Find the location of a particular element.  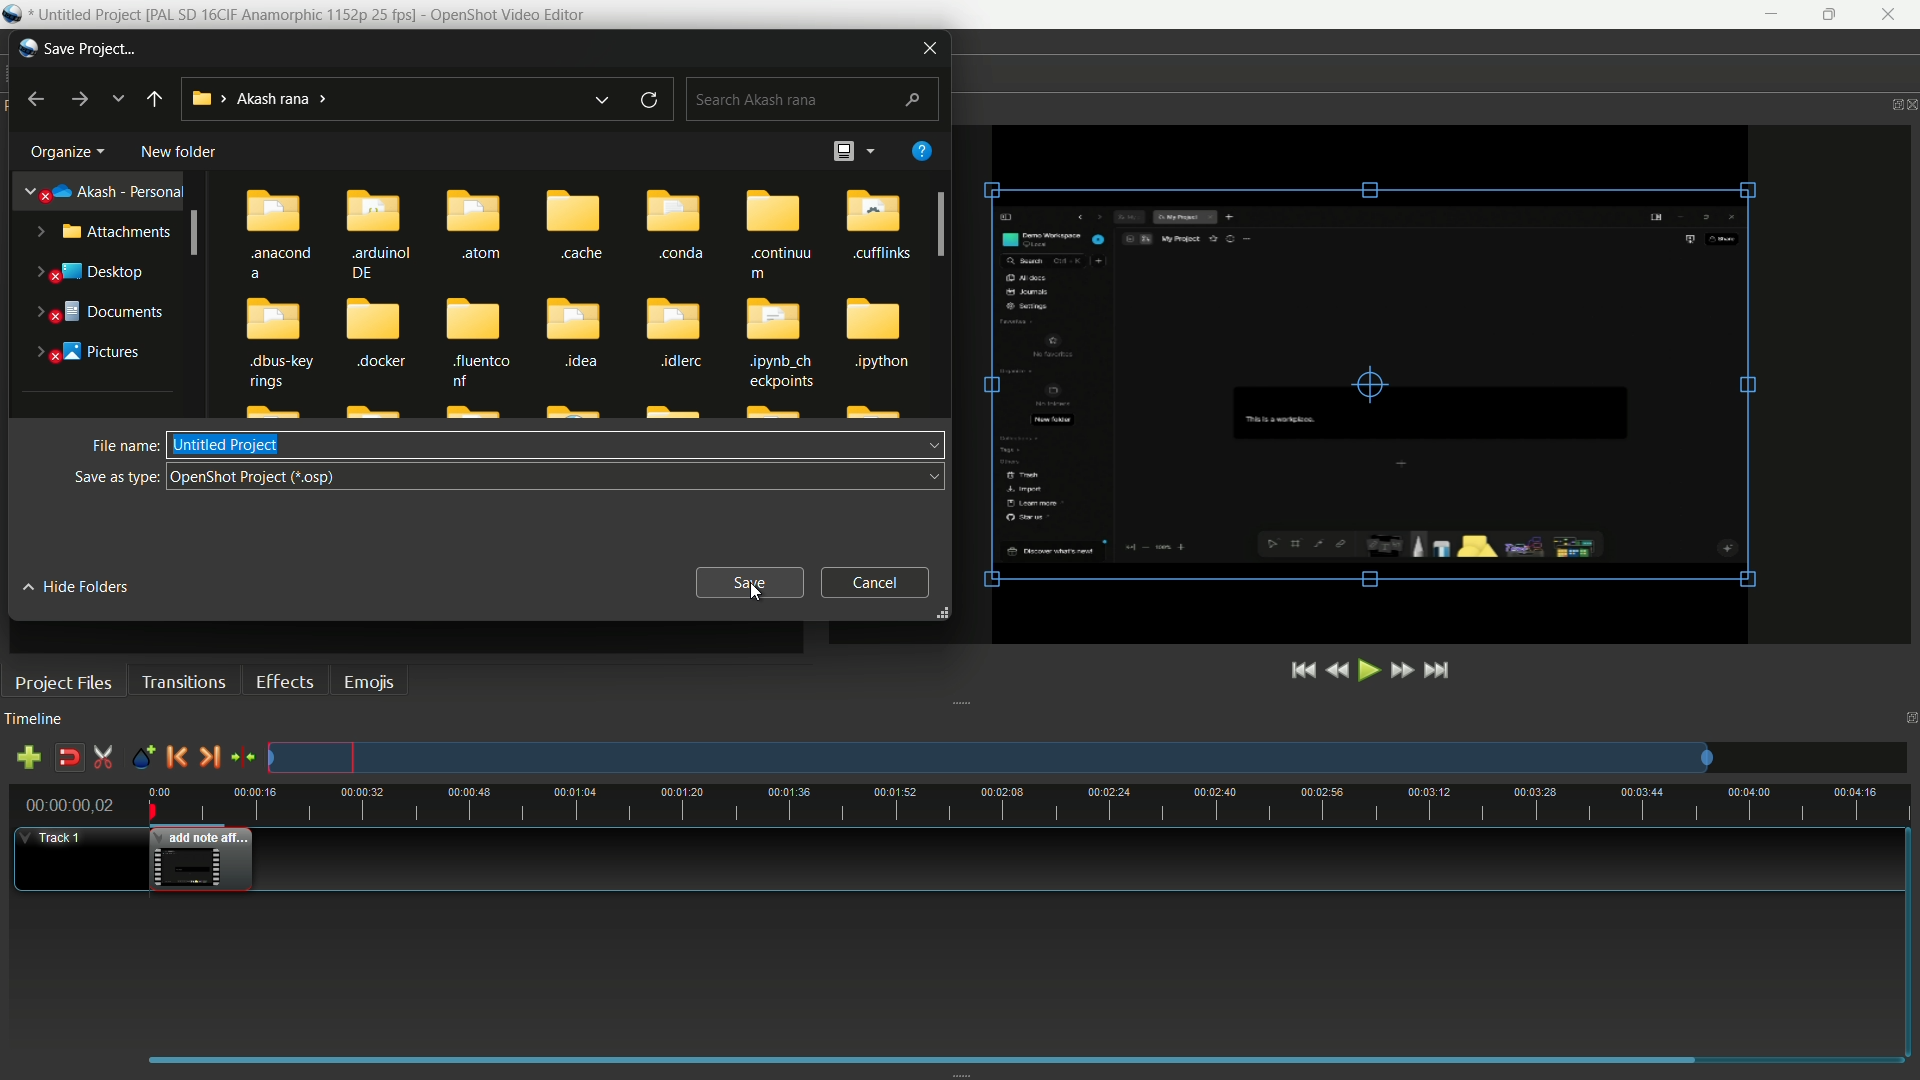

desktop is located at coordinates (87, 273).